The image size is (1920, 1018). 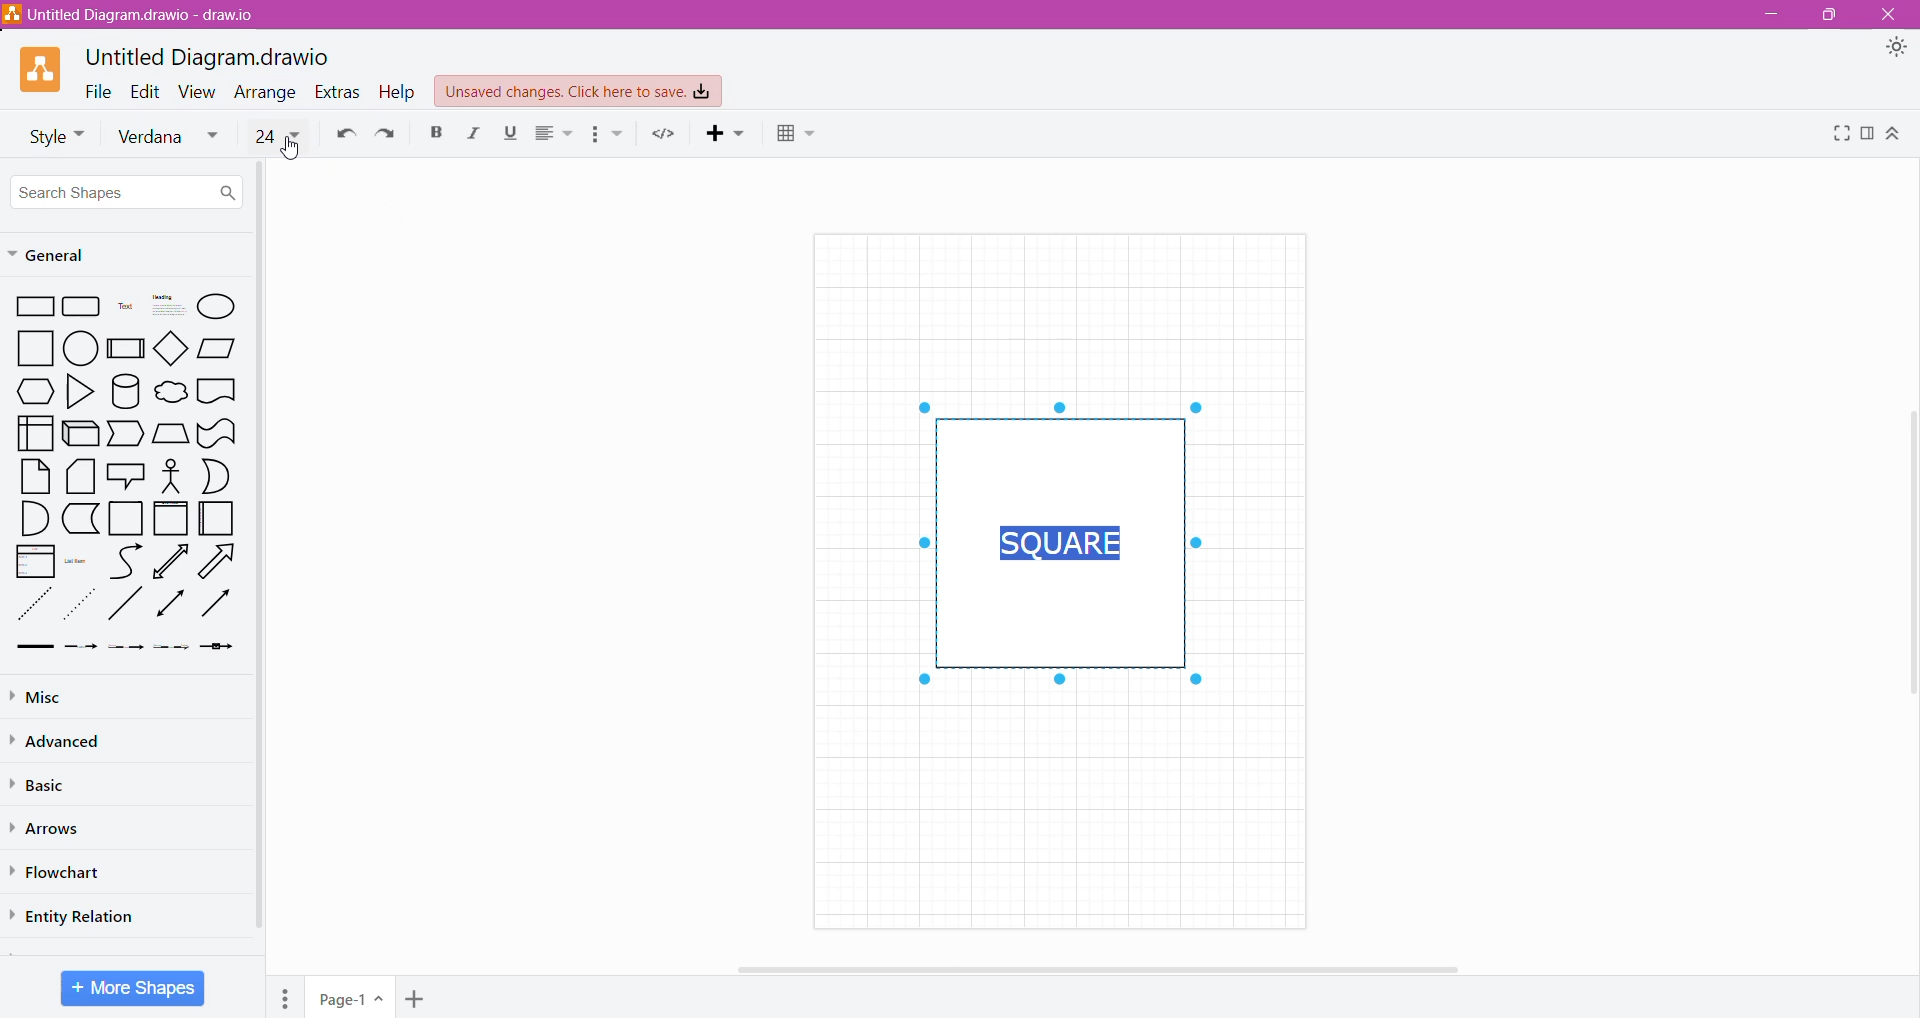 What do you see at coordinates (219, 562) in the screenshot?
I see `Right Diagonal Arrow ` at bounding box center [219, 562].